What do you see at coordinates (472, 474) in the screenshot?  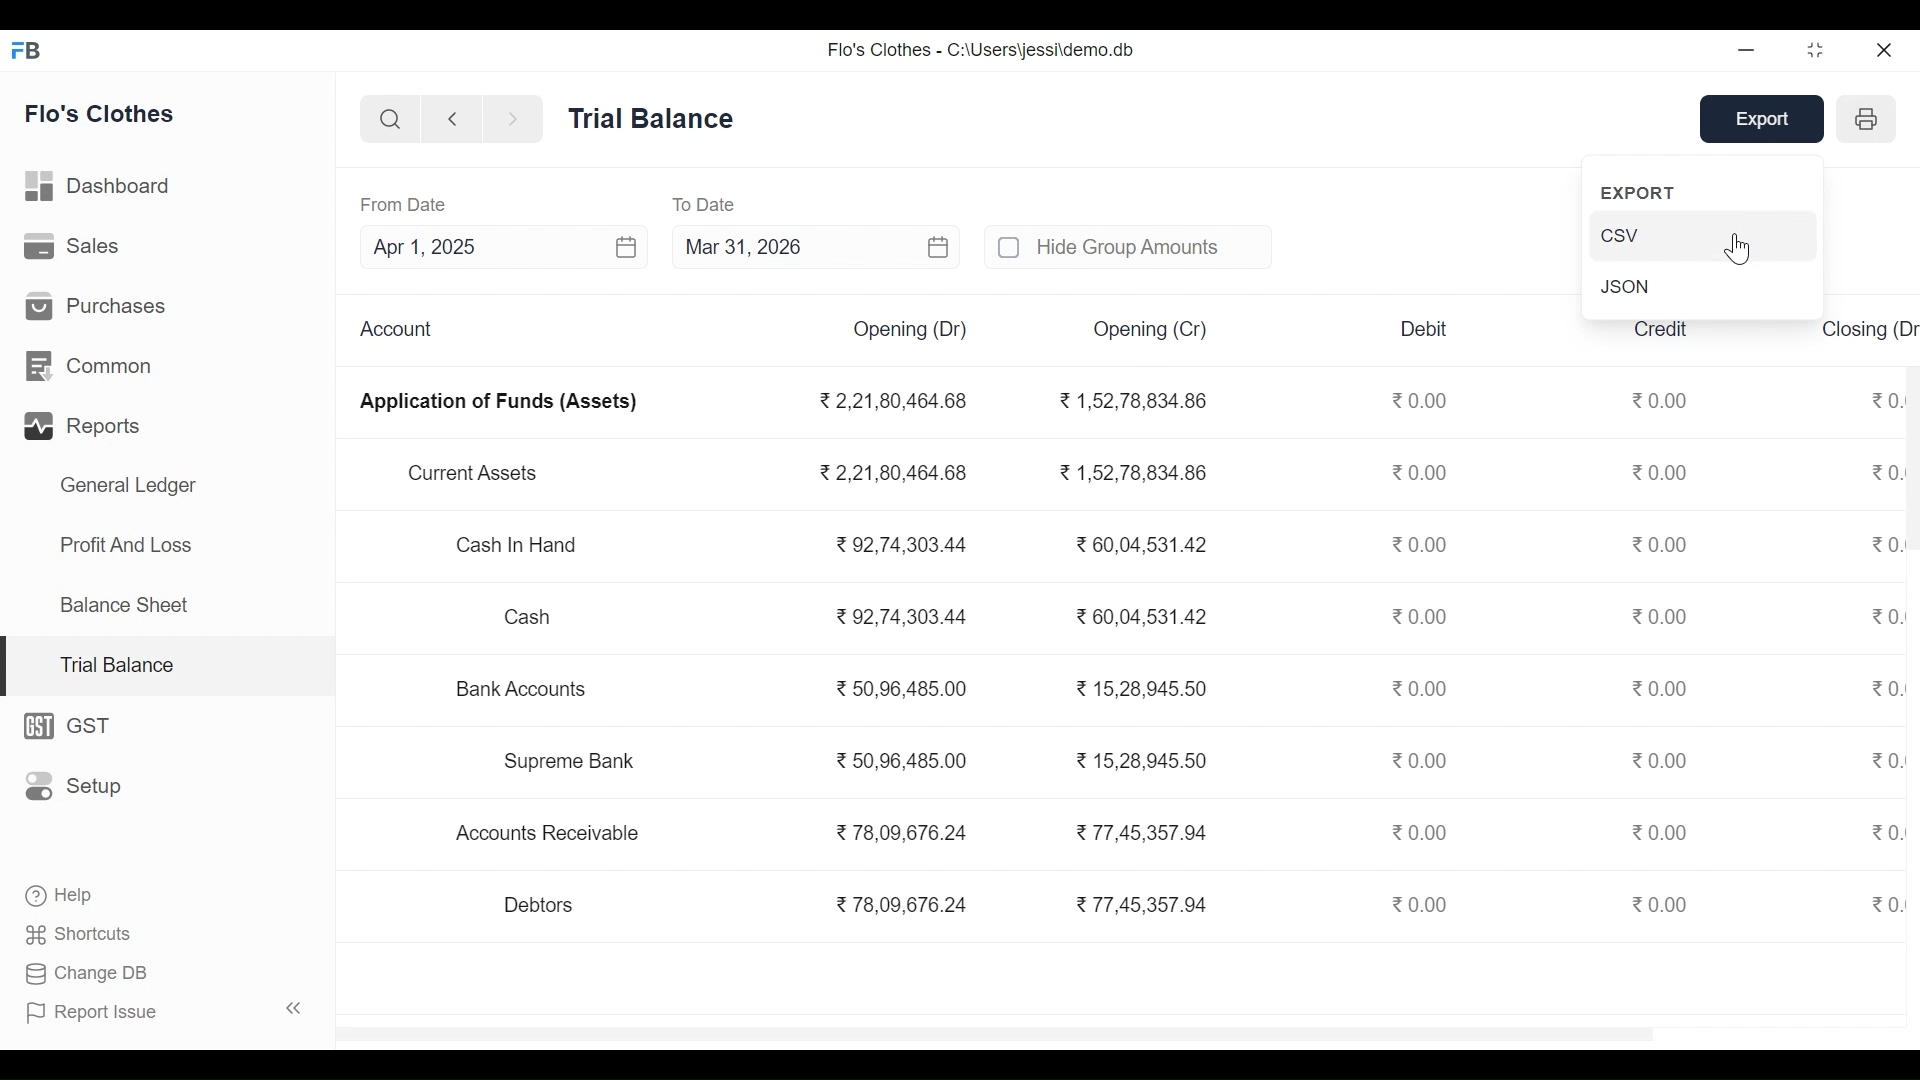 I see `Current Assets` at bounding box center [472, 474].